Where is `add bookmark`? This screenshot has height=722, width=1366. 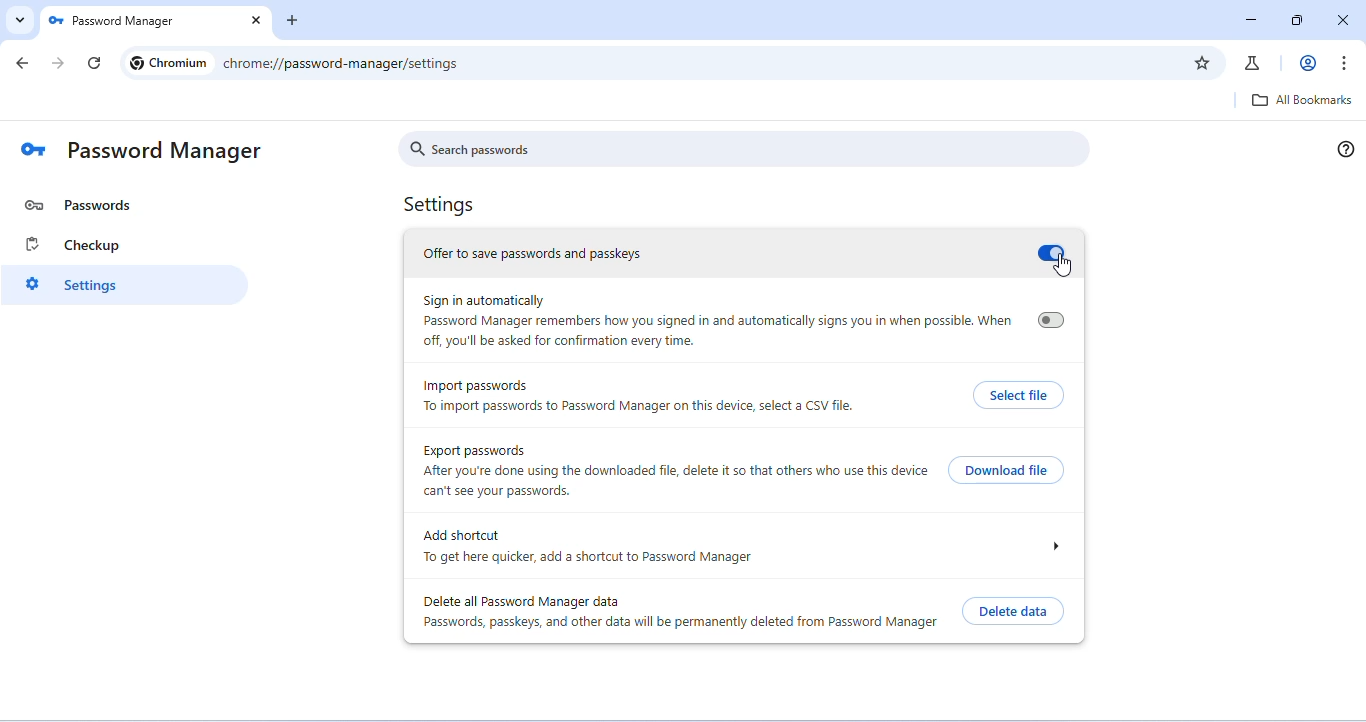 add bookmark is located at coordinates (1204, 61).